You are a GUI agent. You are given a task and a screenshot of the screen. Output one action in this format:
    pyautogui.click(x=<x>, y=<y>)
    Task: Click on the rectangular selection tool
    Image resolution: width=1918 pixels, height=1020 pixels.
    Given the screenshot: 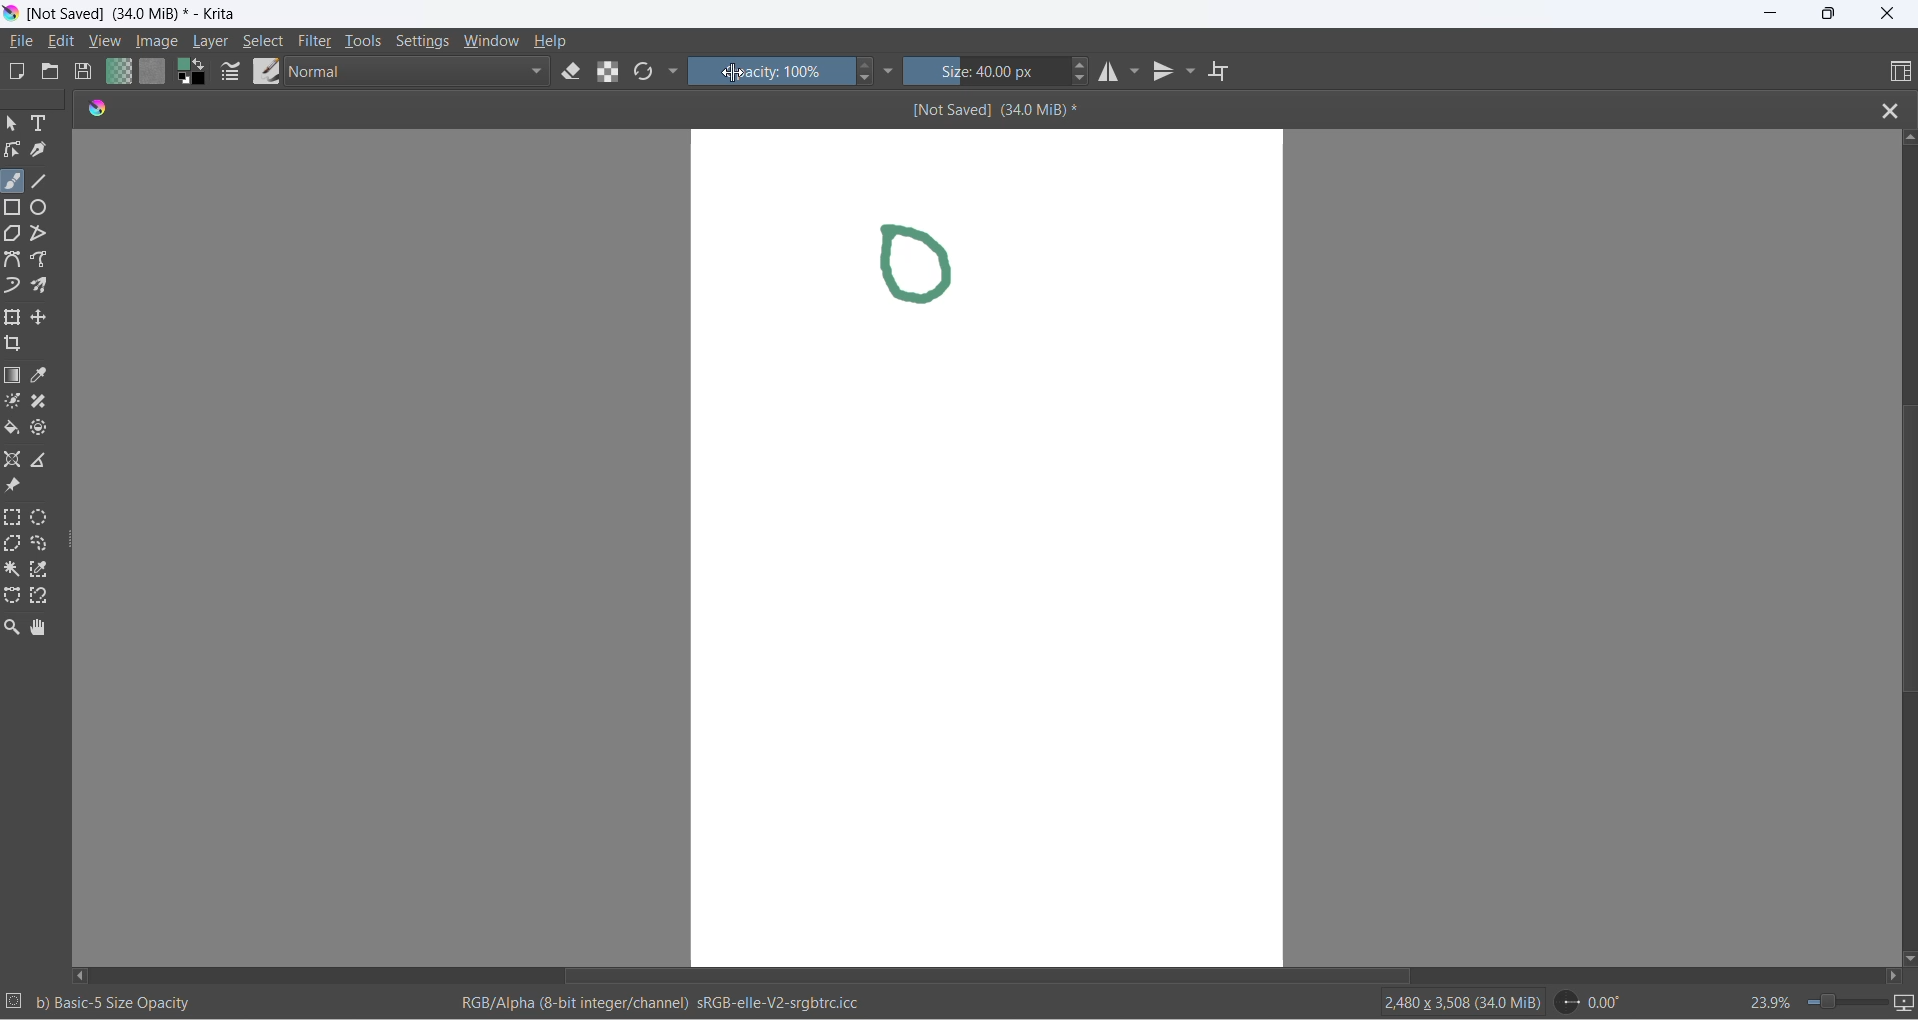 What is the action you would take?
    pyautogui.click(x=13, y=520)
    